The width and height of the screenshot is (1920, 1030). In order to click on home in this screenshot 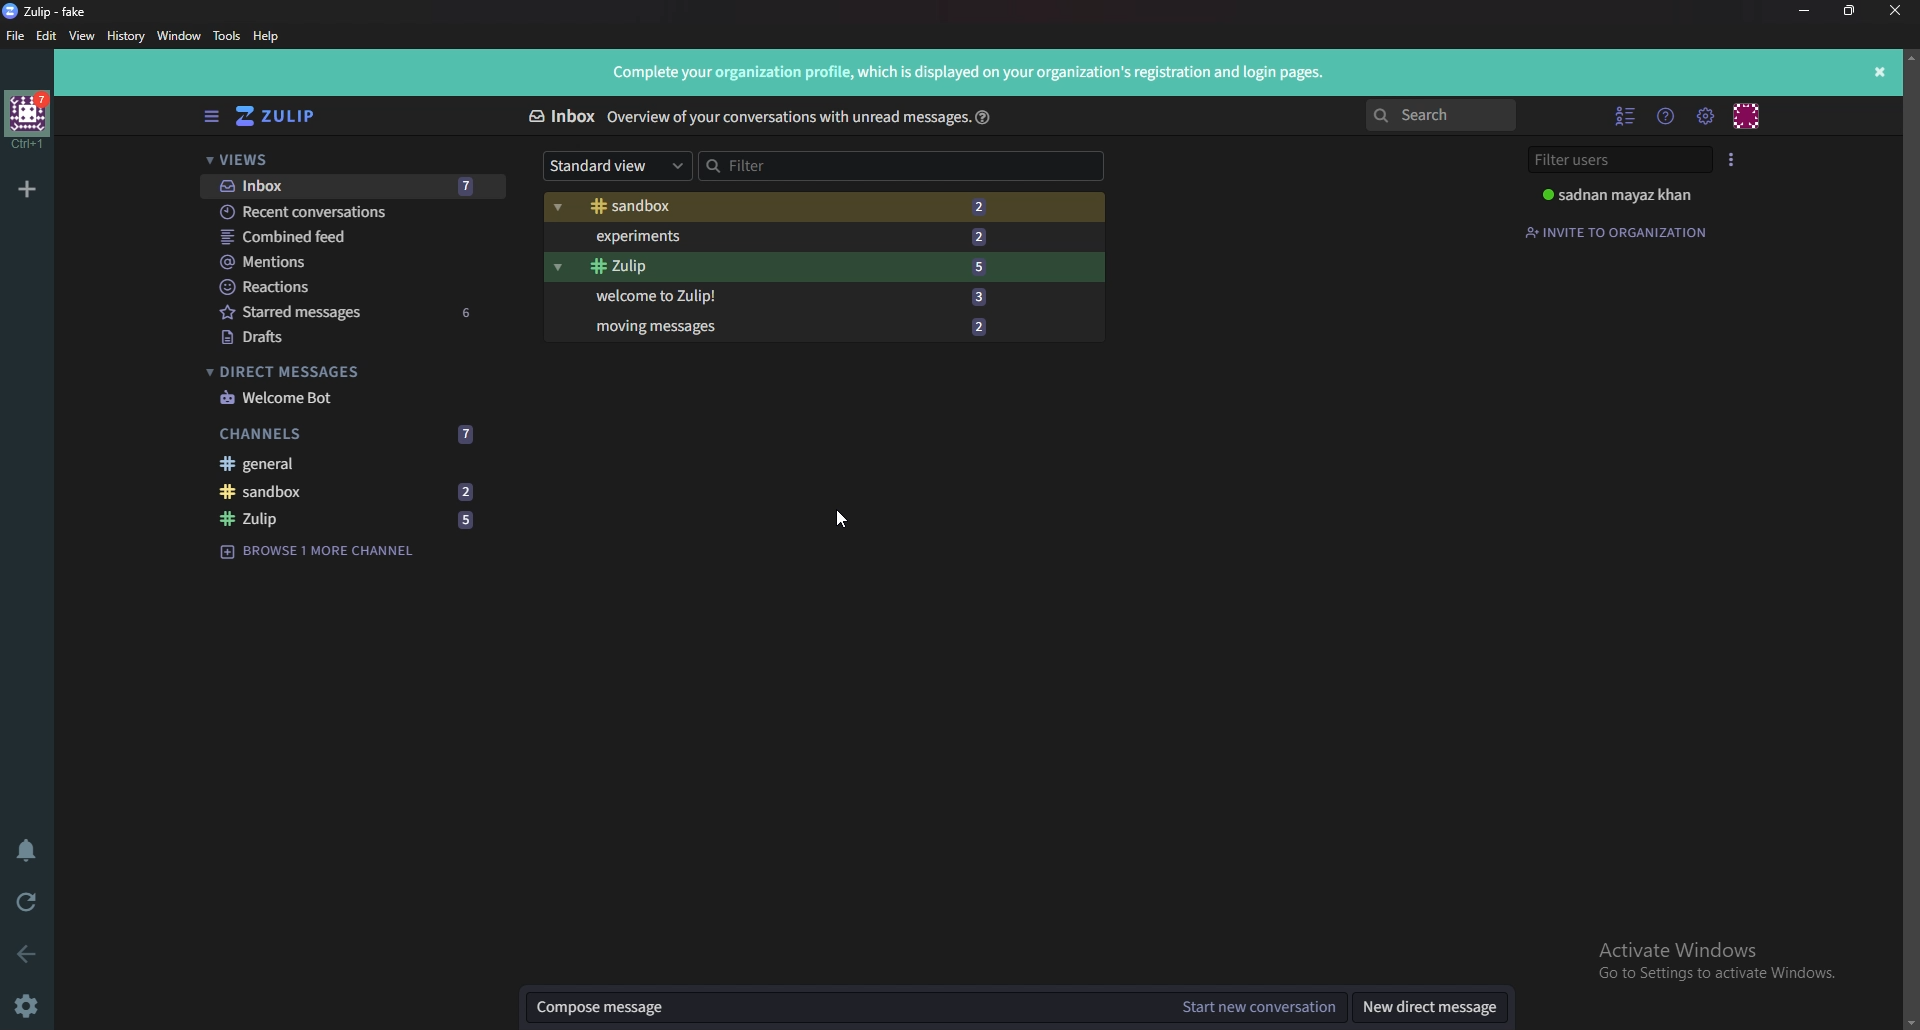, I will do `click(28, 121)`.